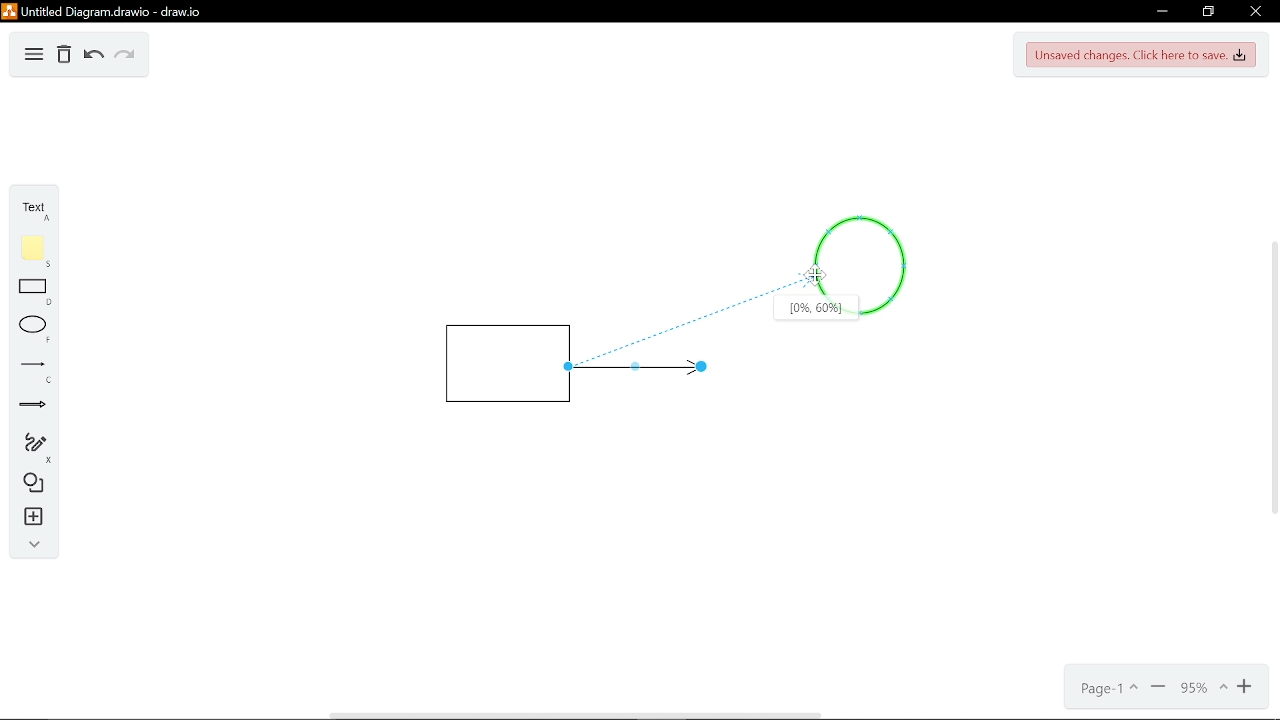 This screenshot has width=1280, height=720. I want to click on Circle, so click(863, 275).